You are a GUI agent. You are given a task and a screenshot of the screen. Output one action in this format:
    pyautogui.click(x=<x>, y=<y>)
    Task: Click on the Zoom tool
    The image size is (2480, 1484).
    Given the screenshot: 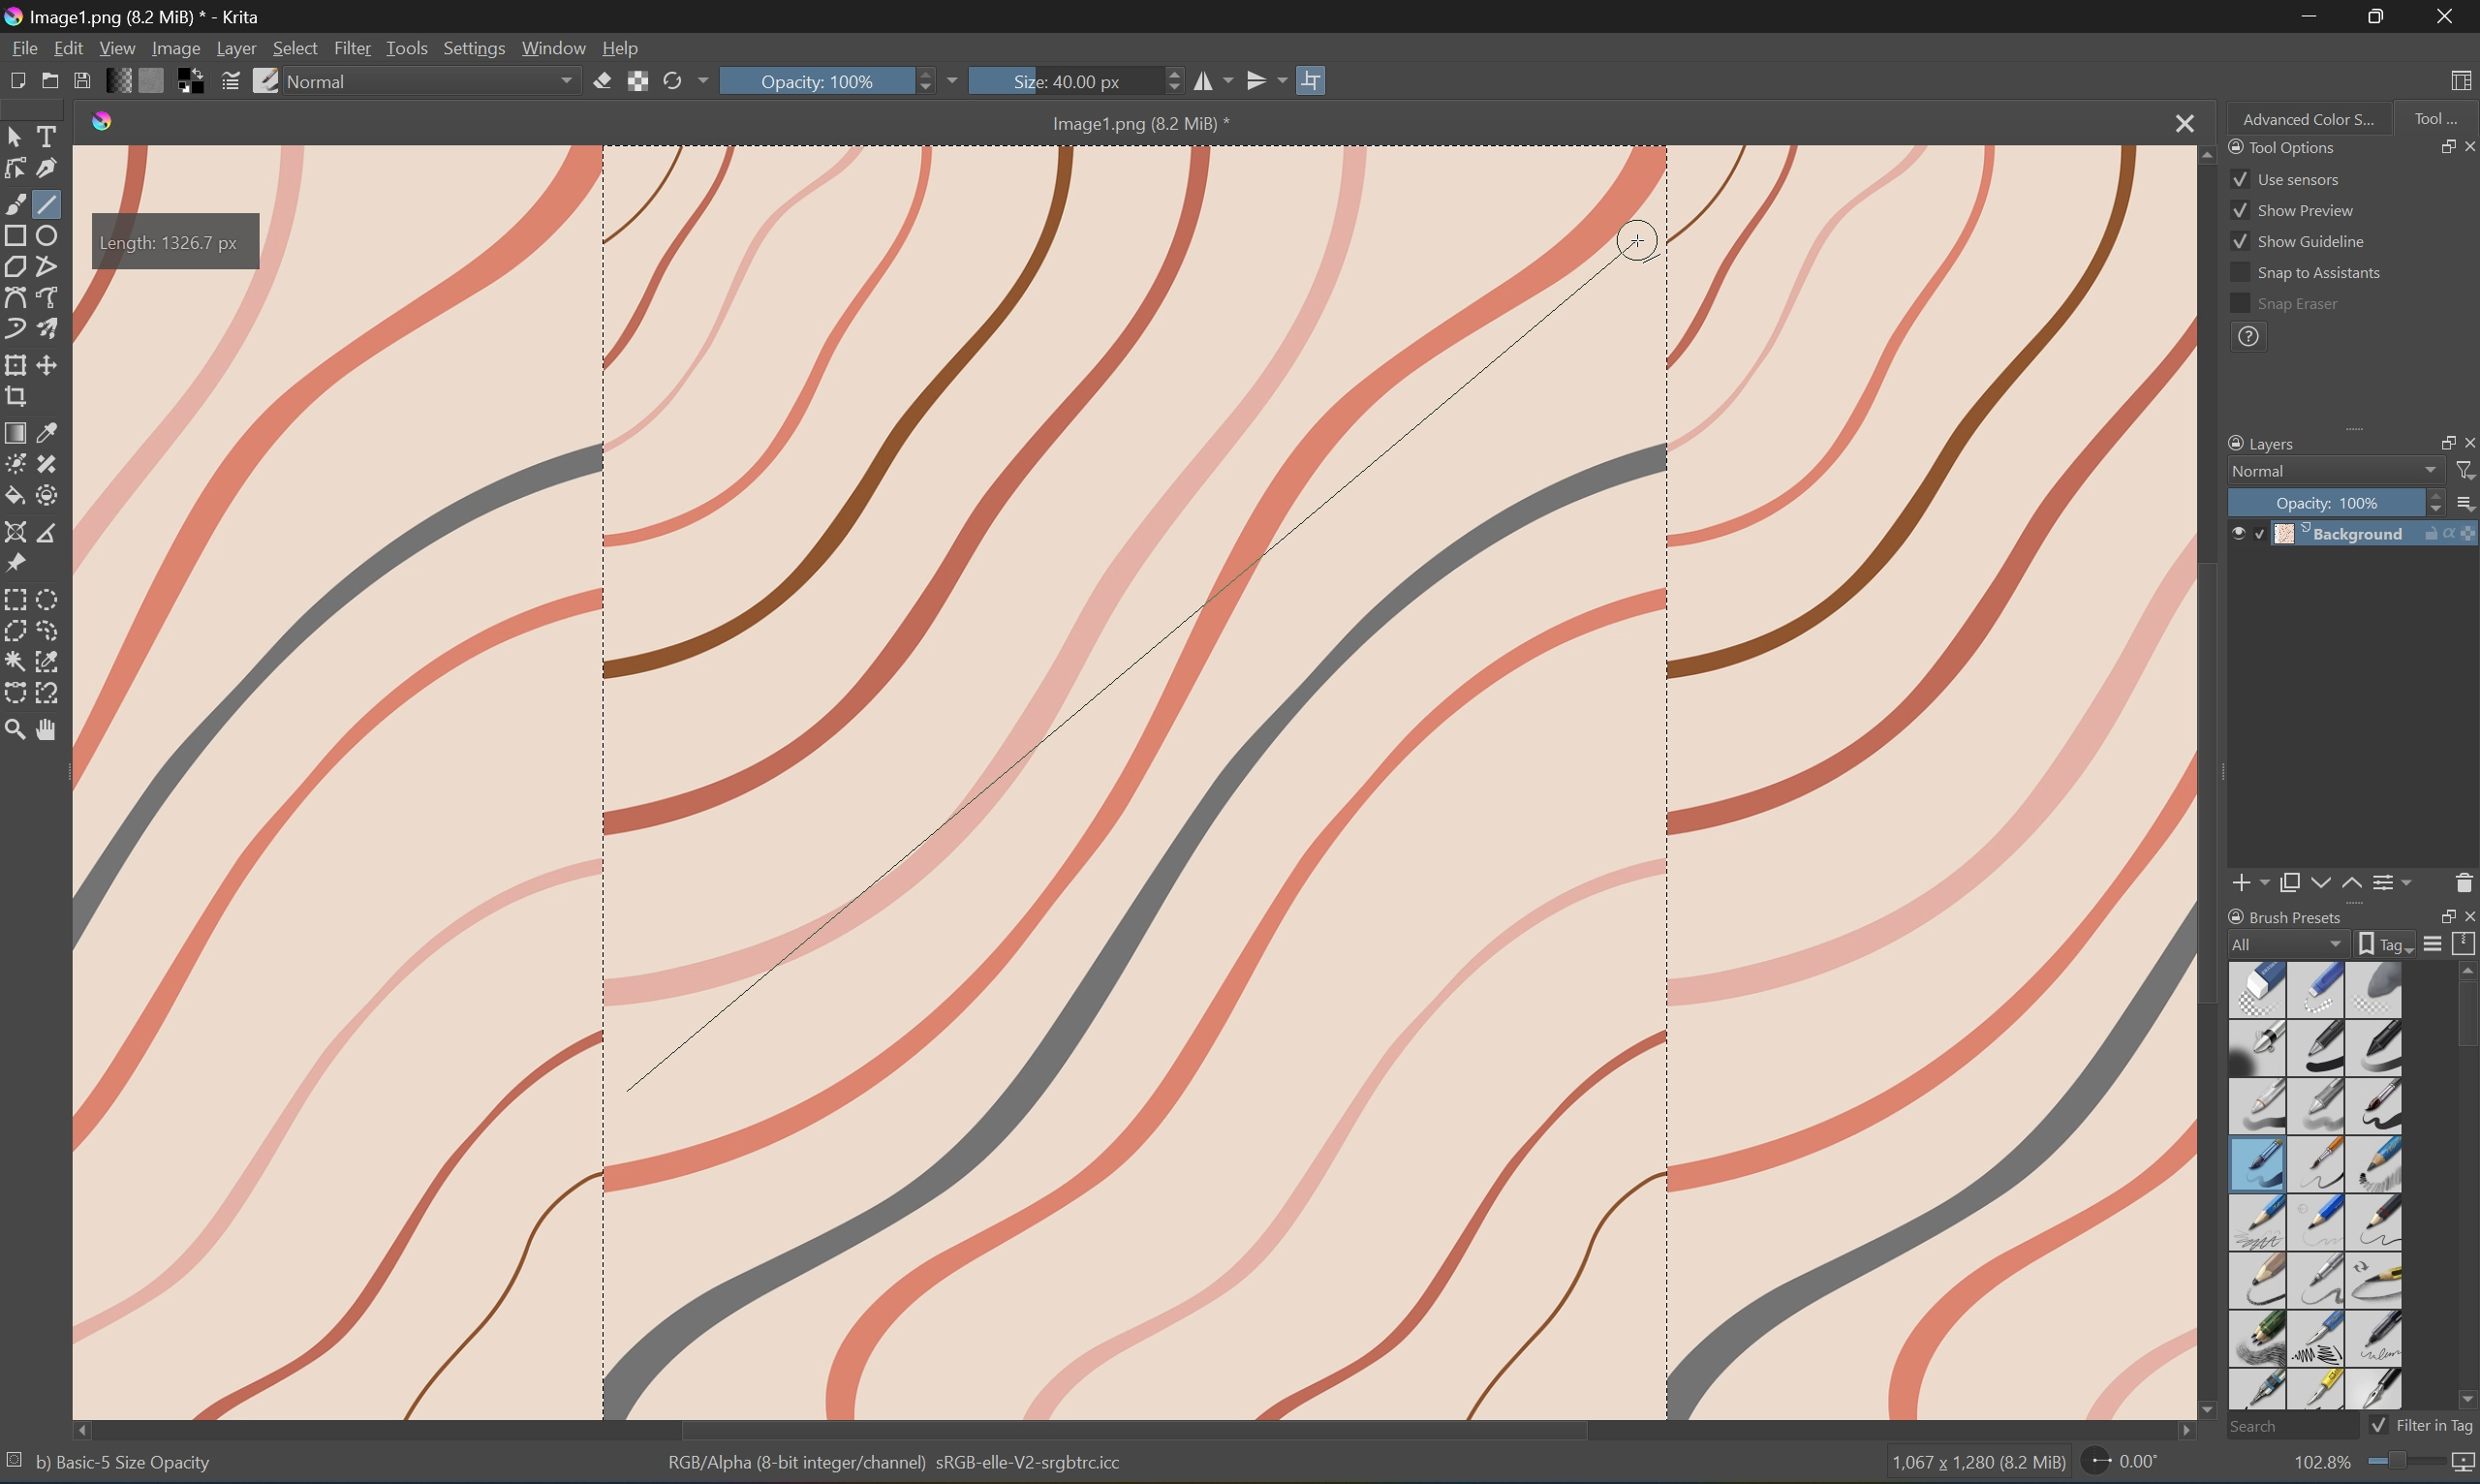 What is the action you would take?
    pyautogui.click(x=16, y=730)
    